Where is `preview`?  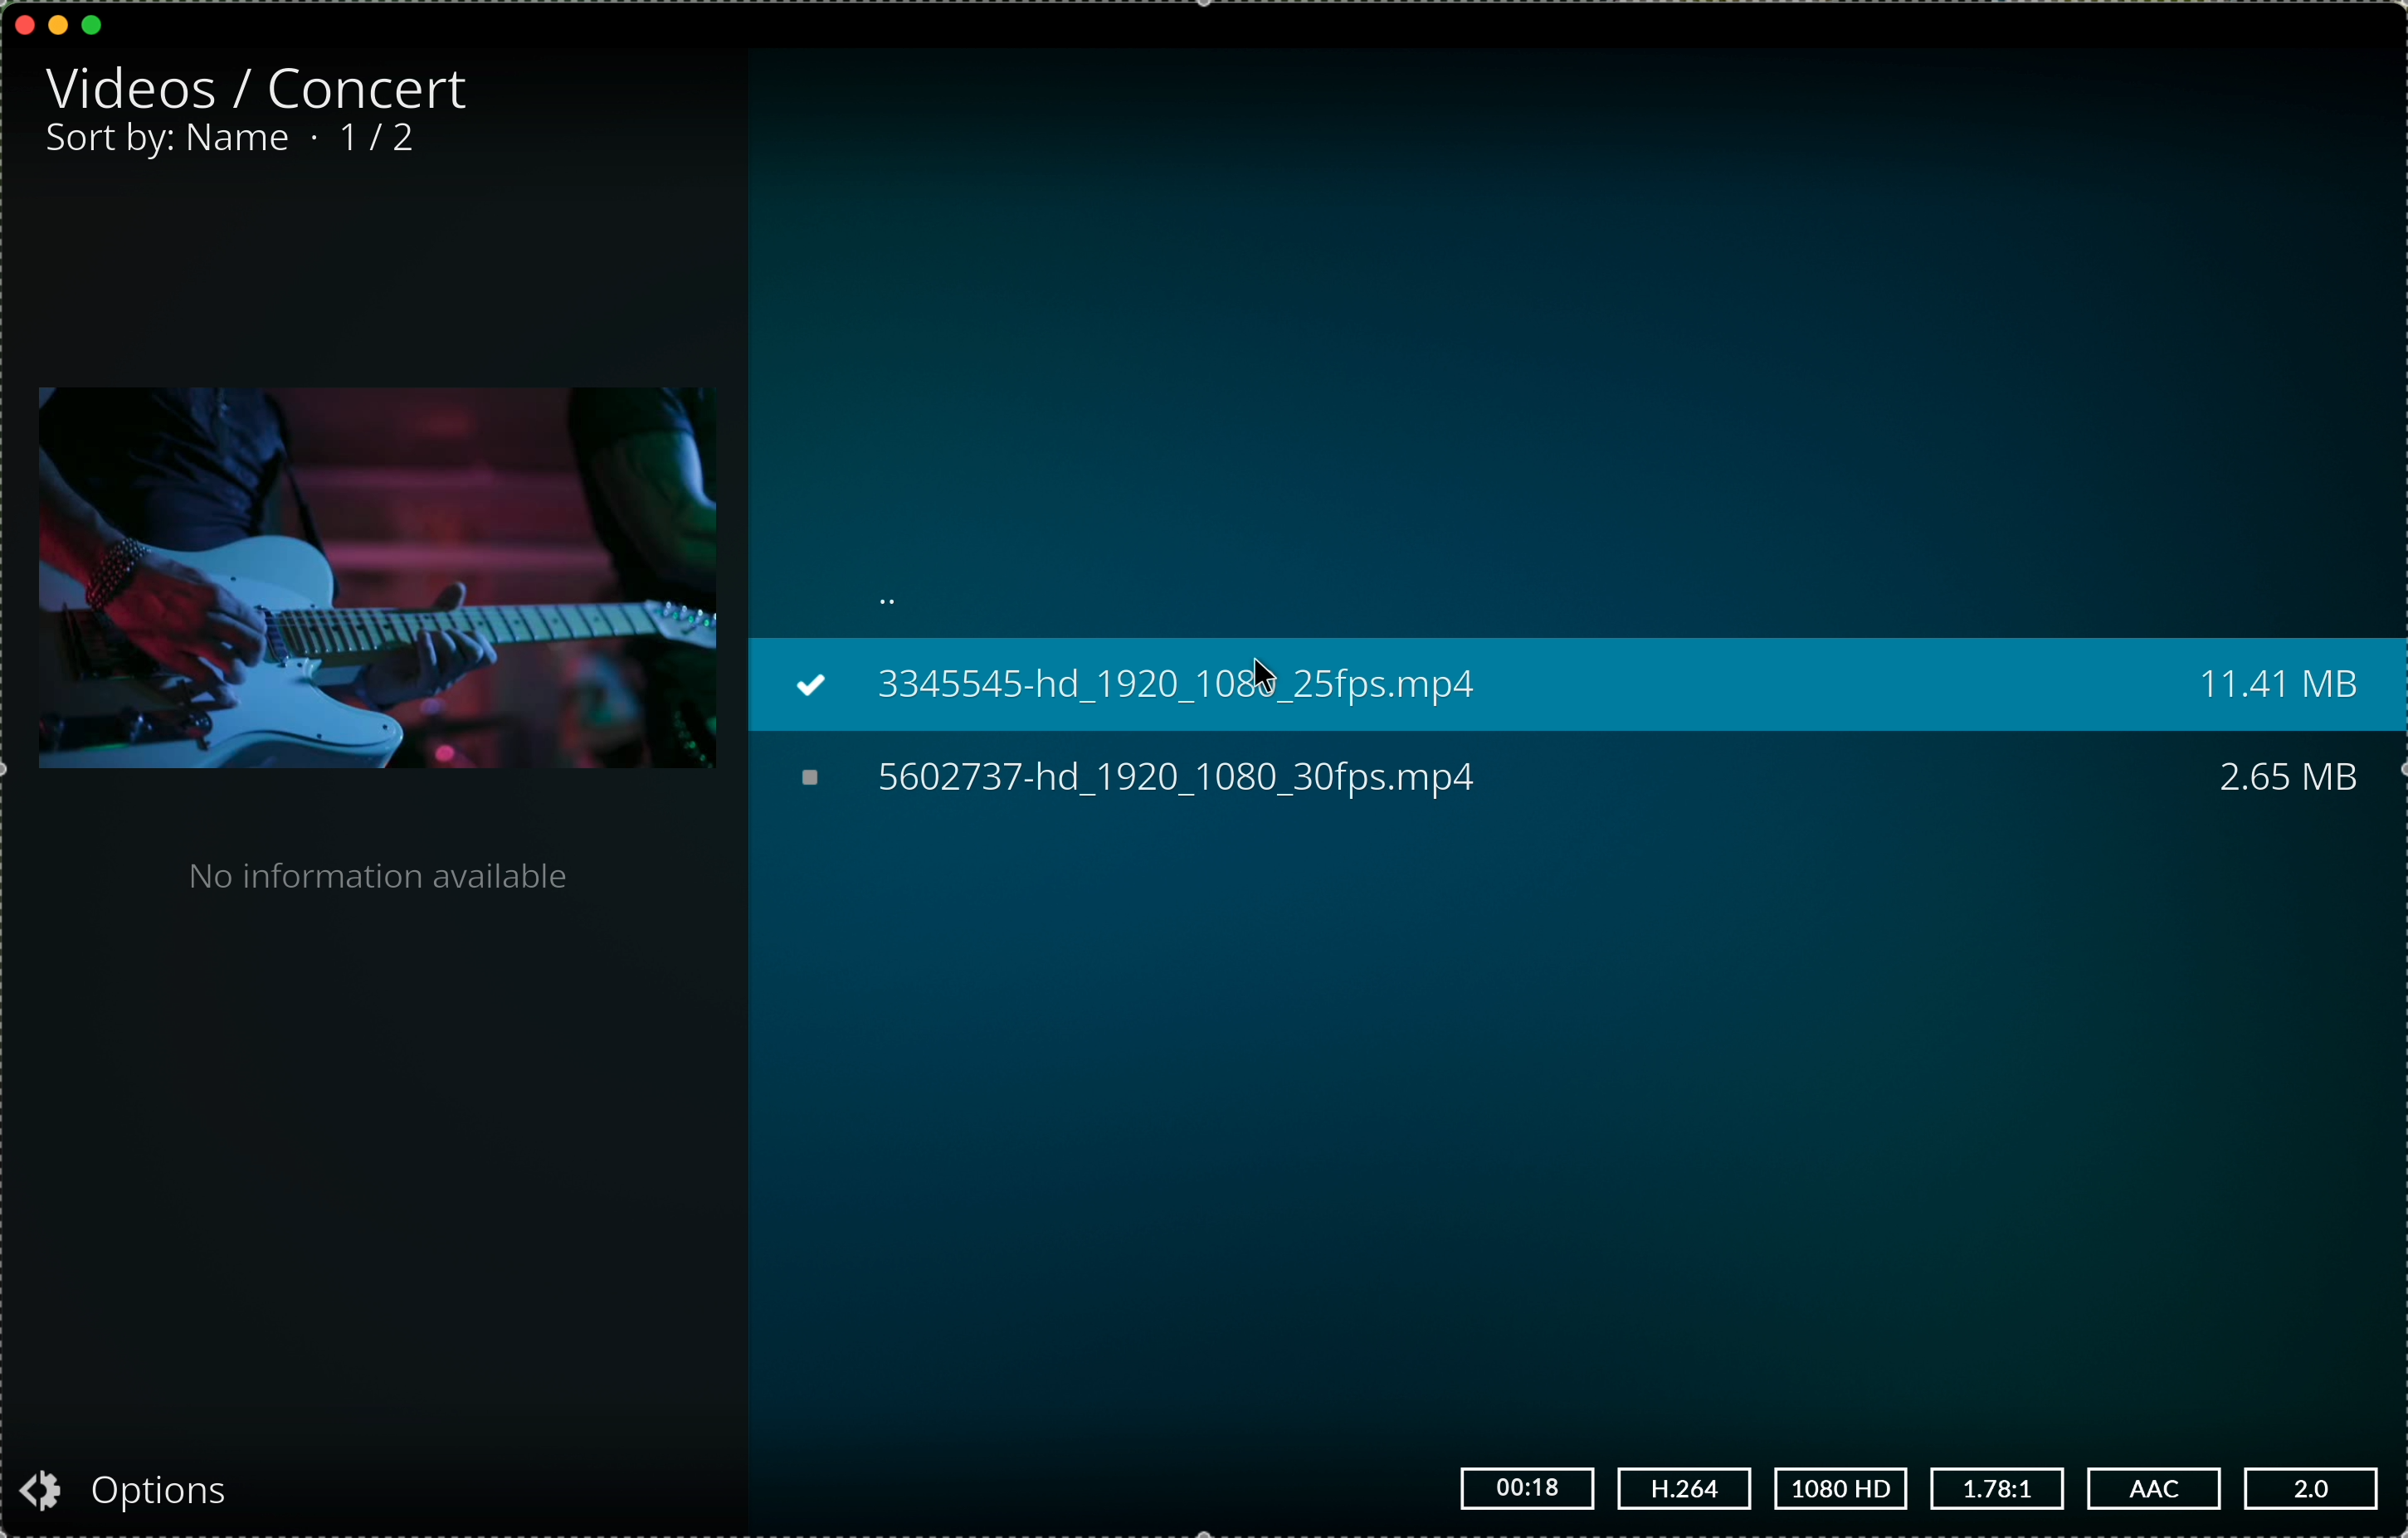
preview is located at coordinates (373, 581).